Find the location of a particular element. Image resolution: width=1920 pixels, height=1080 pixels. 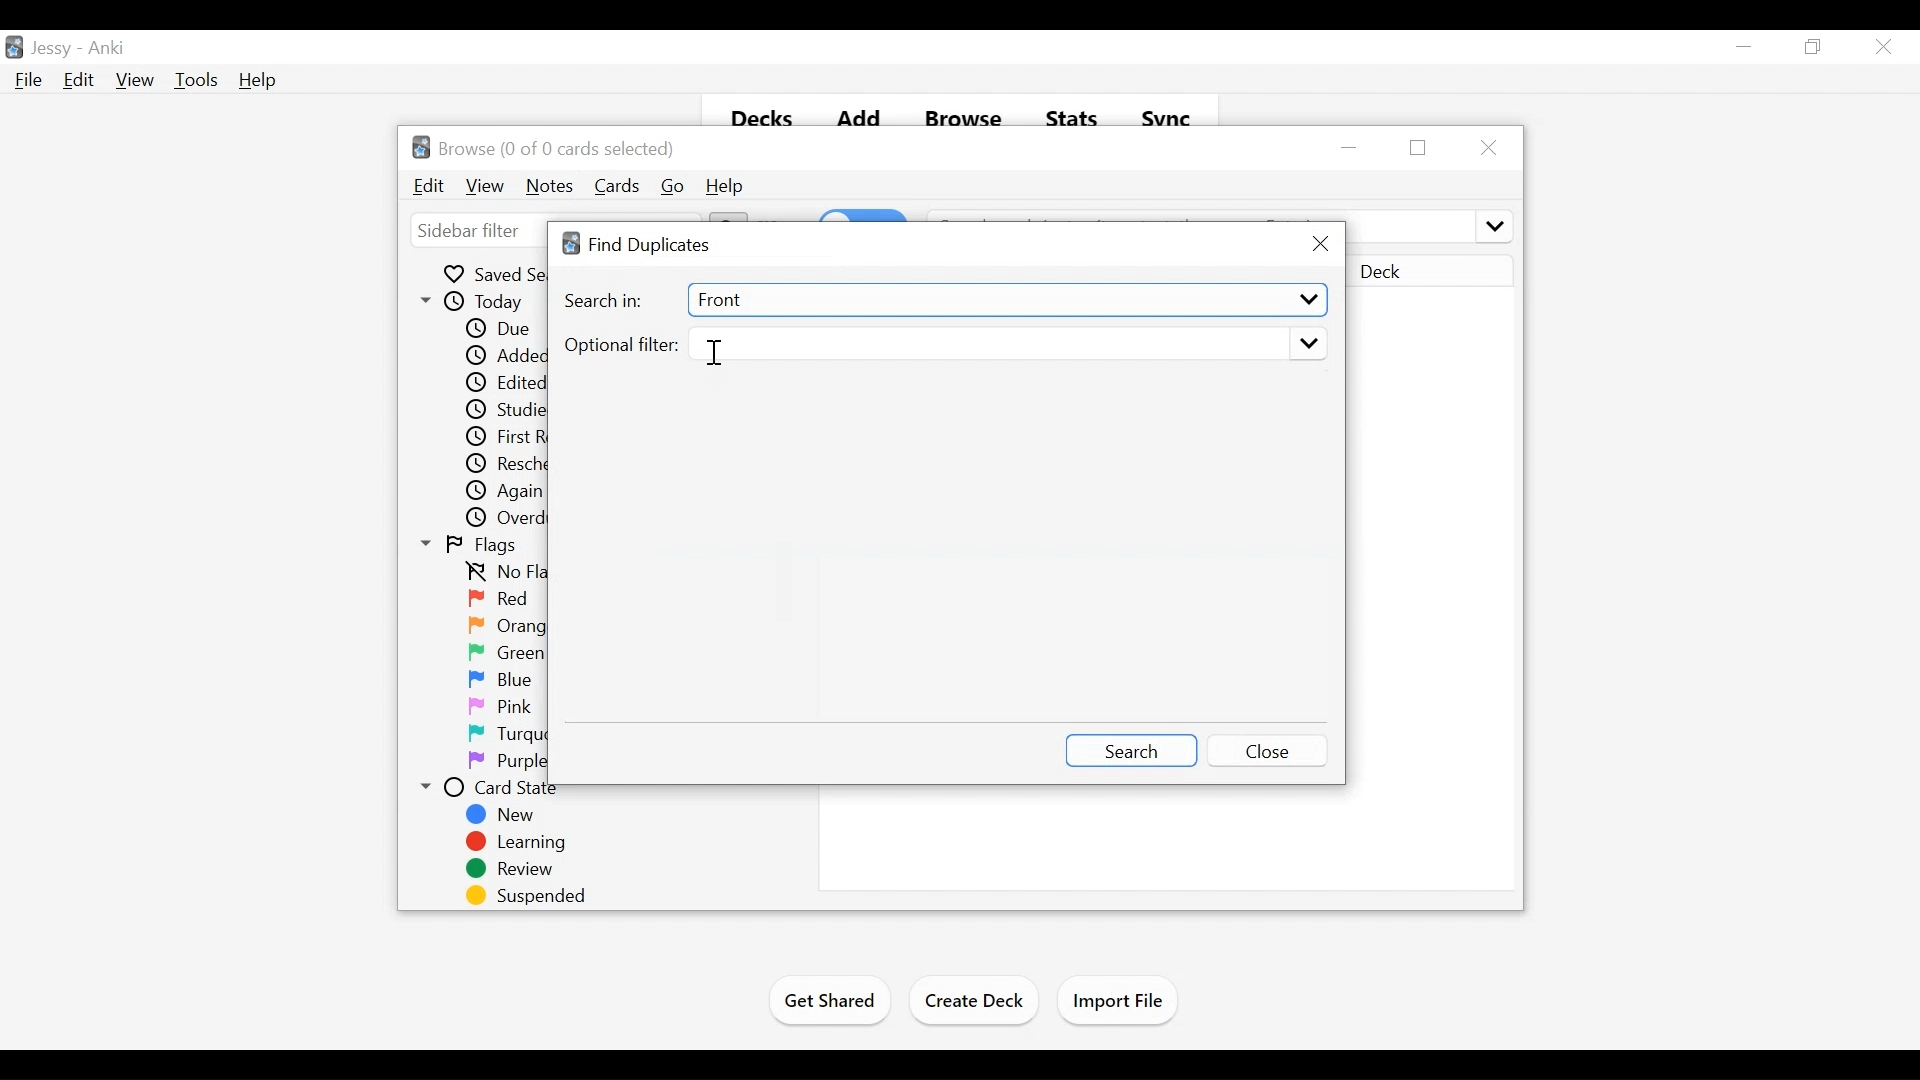

Optional Filter is located at coordinates (620, 346).